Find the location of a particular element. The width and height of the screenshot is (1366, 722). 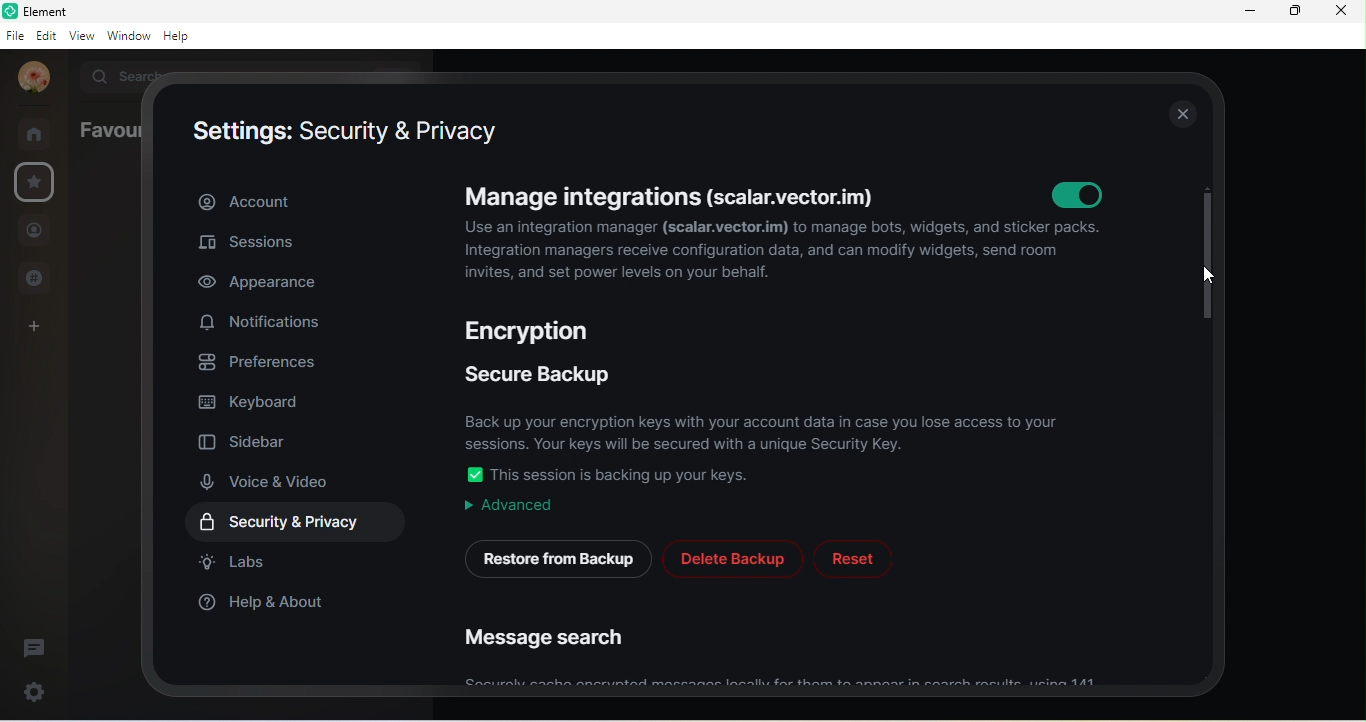

manage integration switch is located at coordinates (1072, 193).